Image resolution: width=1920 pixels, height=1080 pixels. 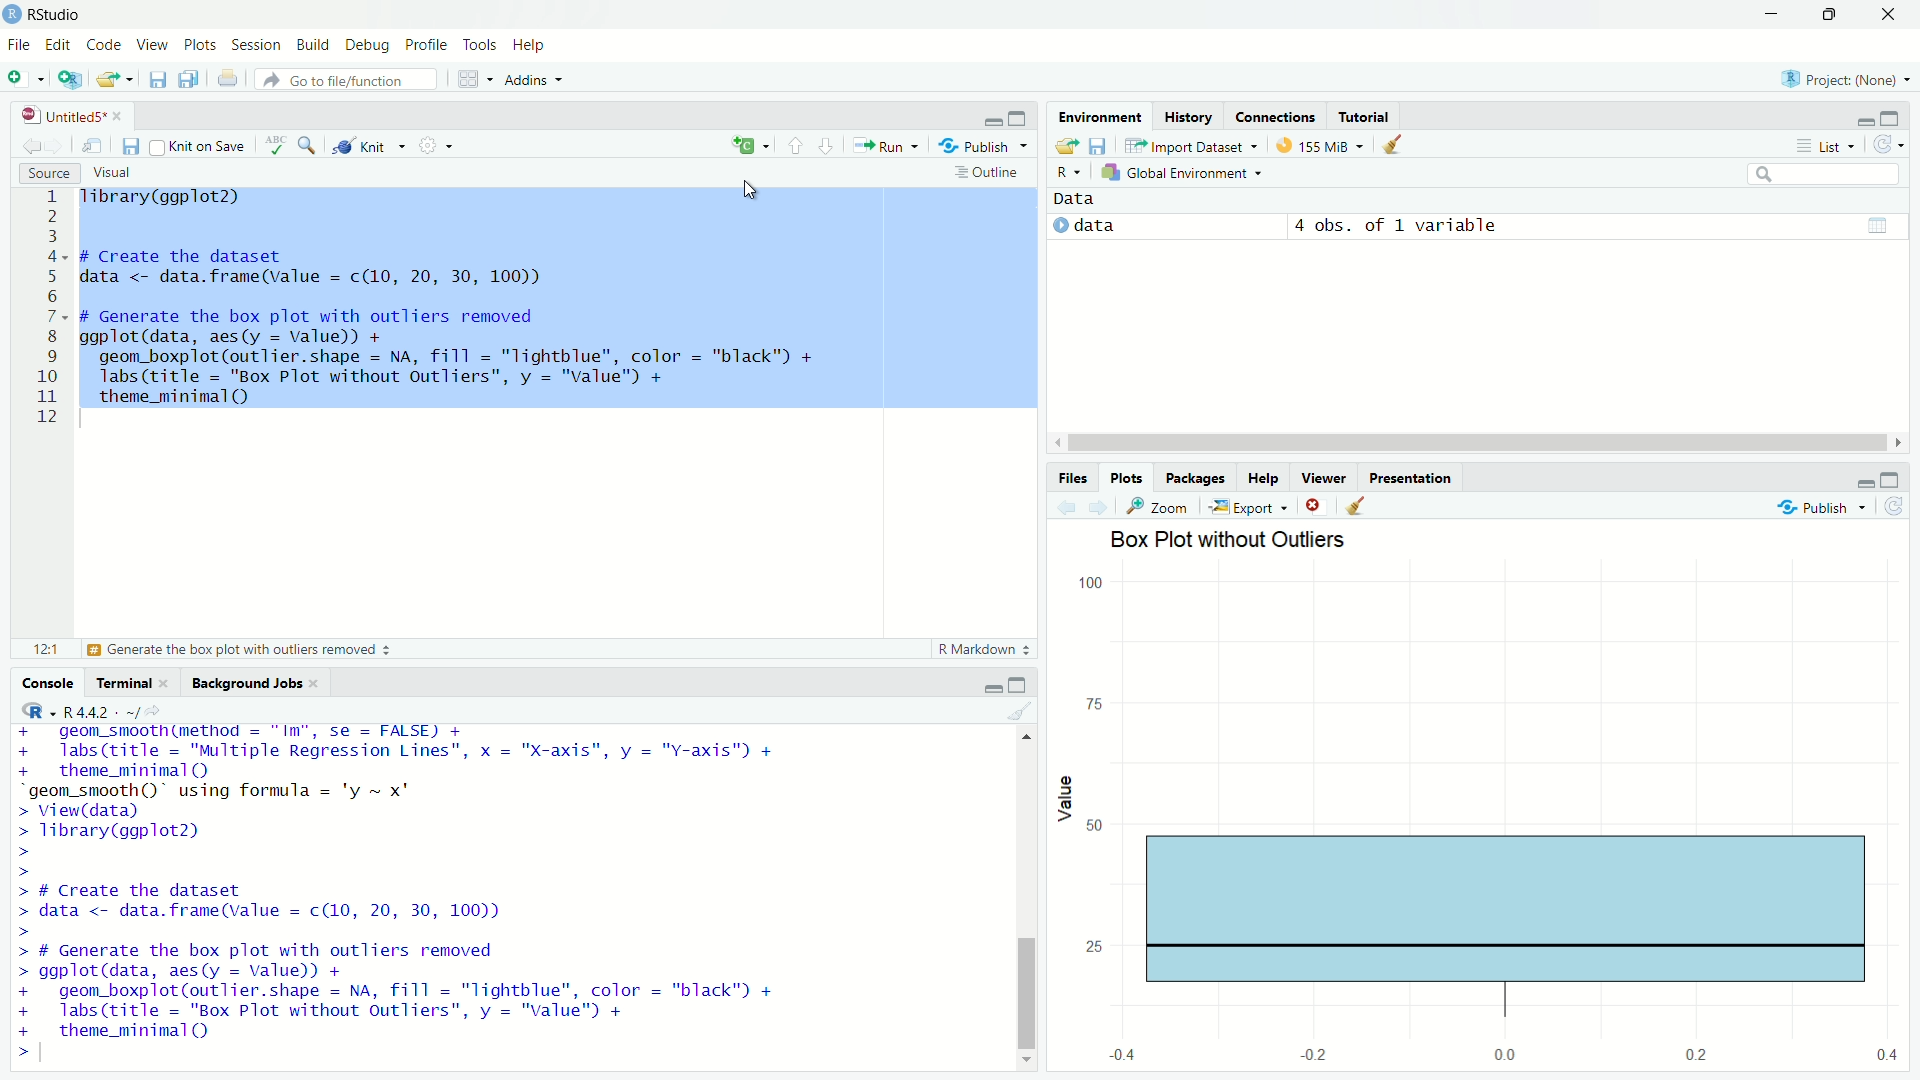 I want to click on minimise, so click(x=995, y=682).